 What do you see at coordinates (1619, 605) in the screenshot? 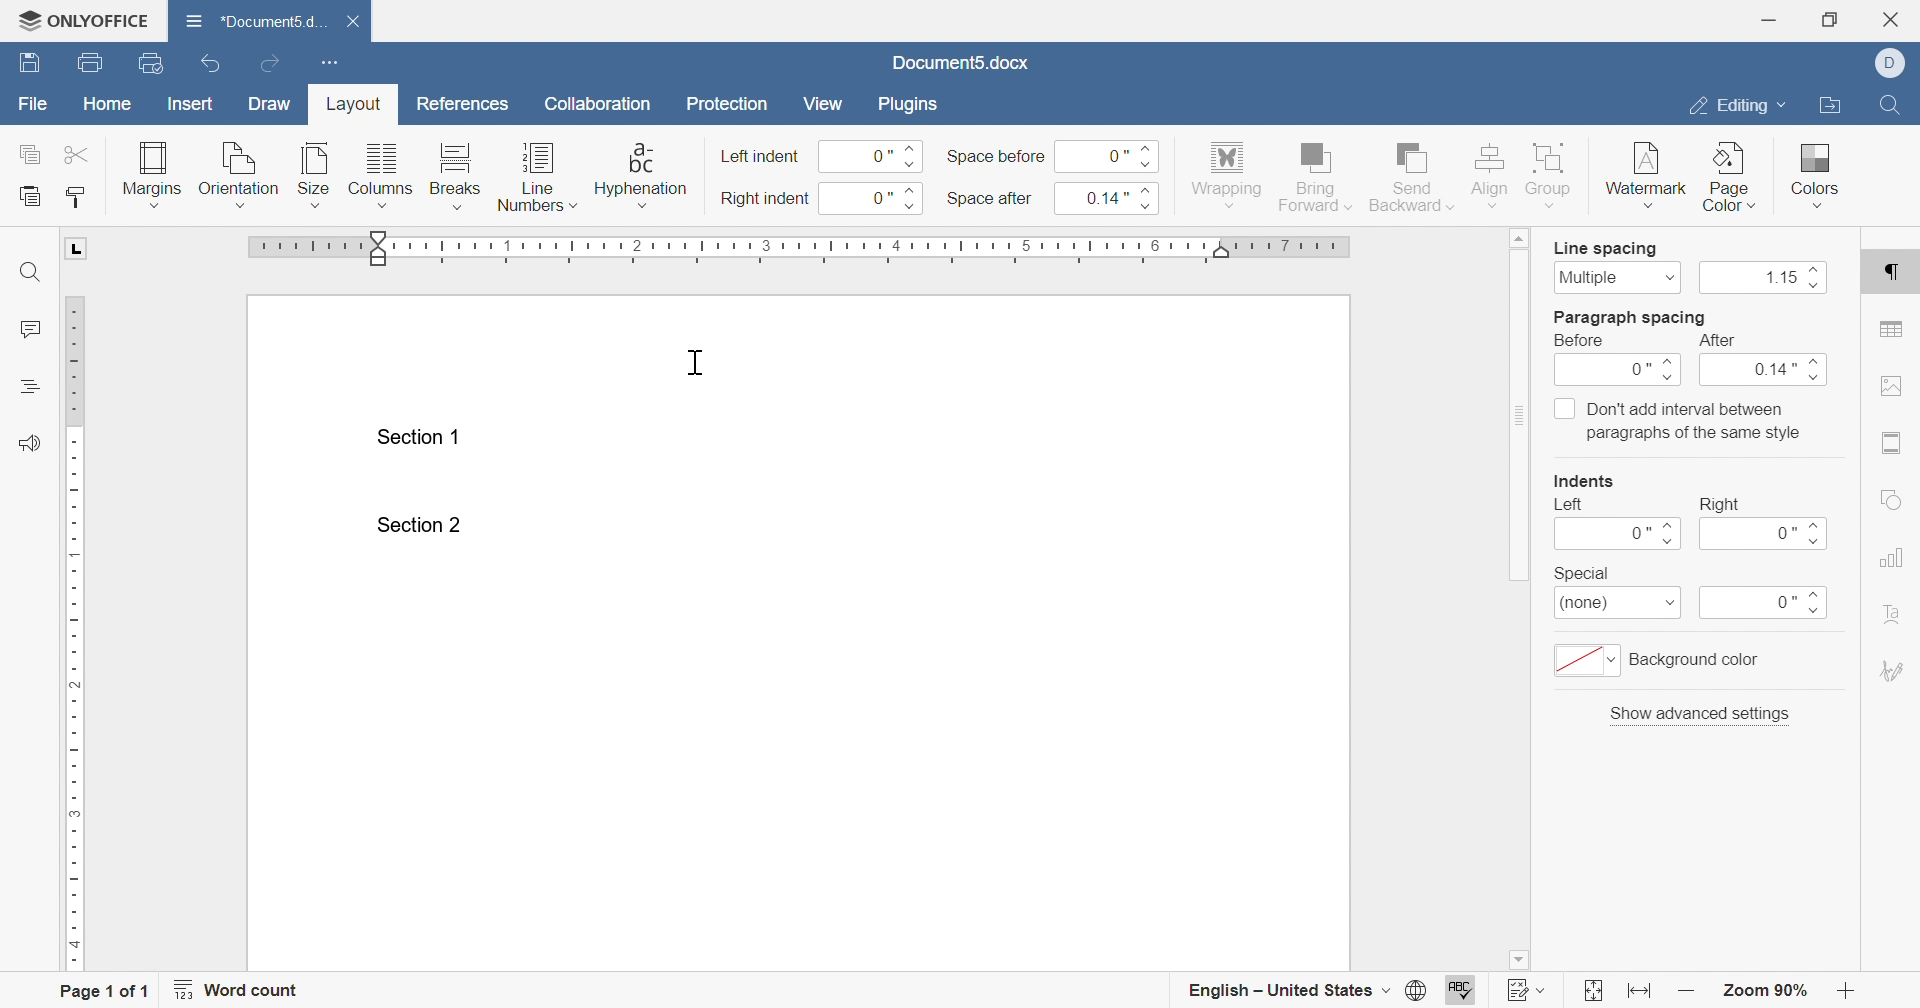
I see `(none)` at bounding box center [1619, 605].